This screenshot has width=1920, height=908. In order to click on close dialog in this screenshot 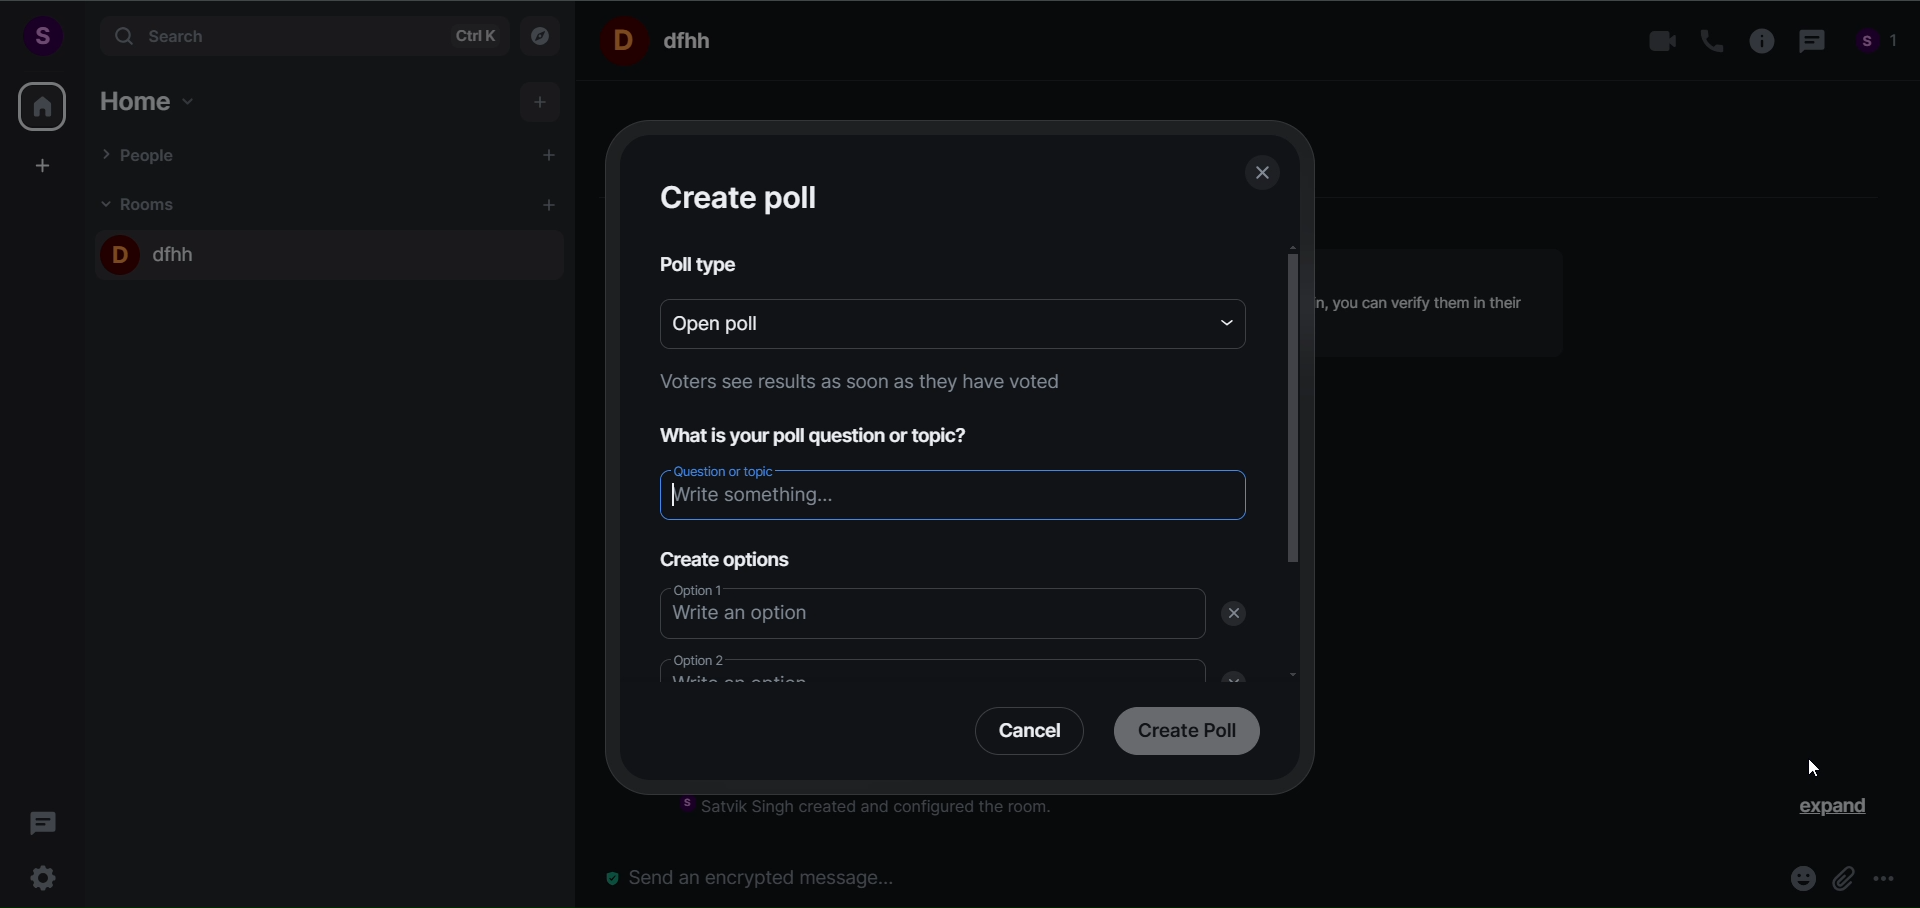, I will do `click(1264, 176)`.